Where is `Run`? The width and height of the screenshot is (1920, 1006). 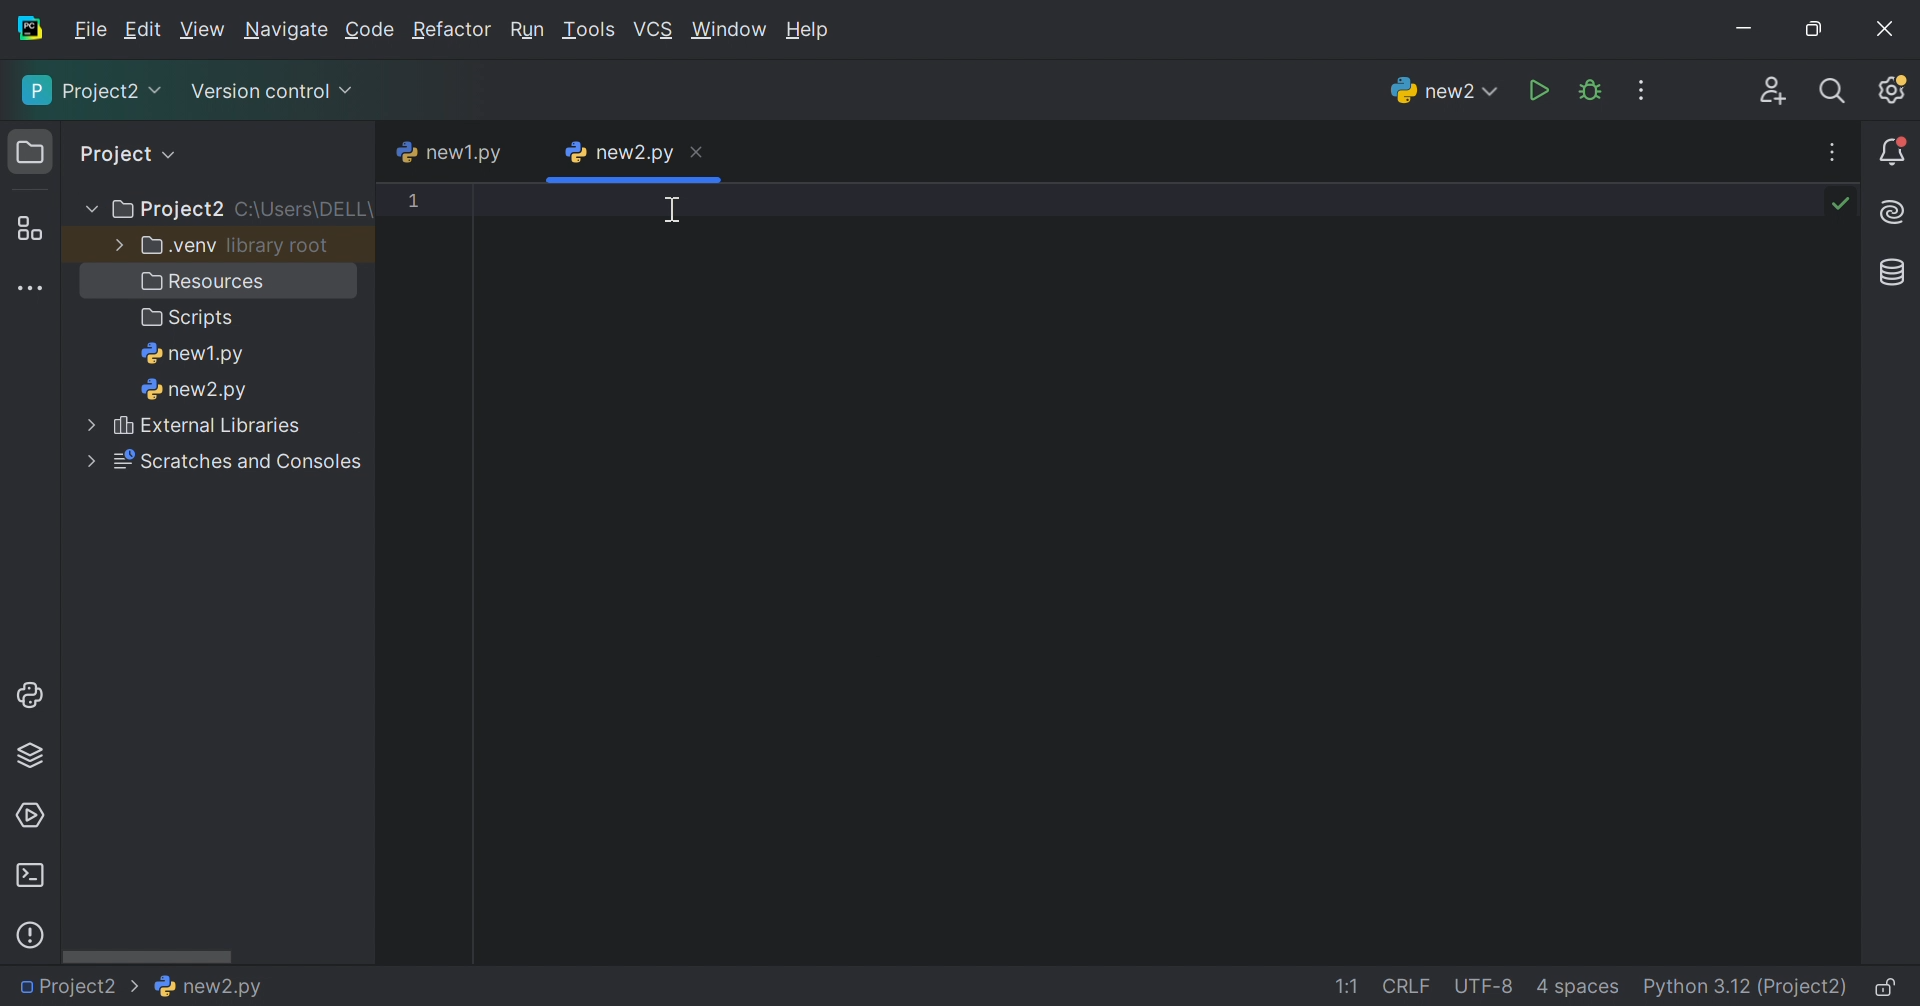 Run is located at coordinates (531, 30).